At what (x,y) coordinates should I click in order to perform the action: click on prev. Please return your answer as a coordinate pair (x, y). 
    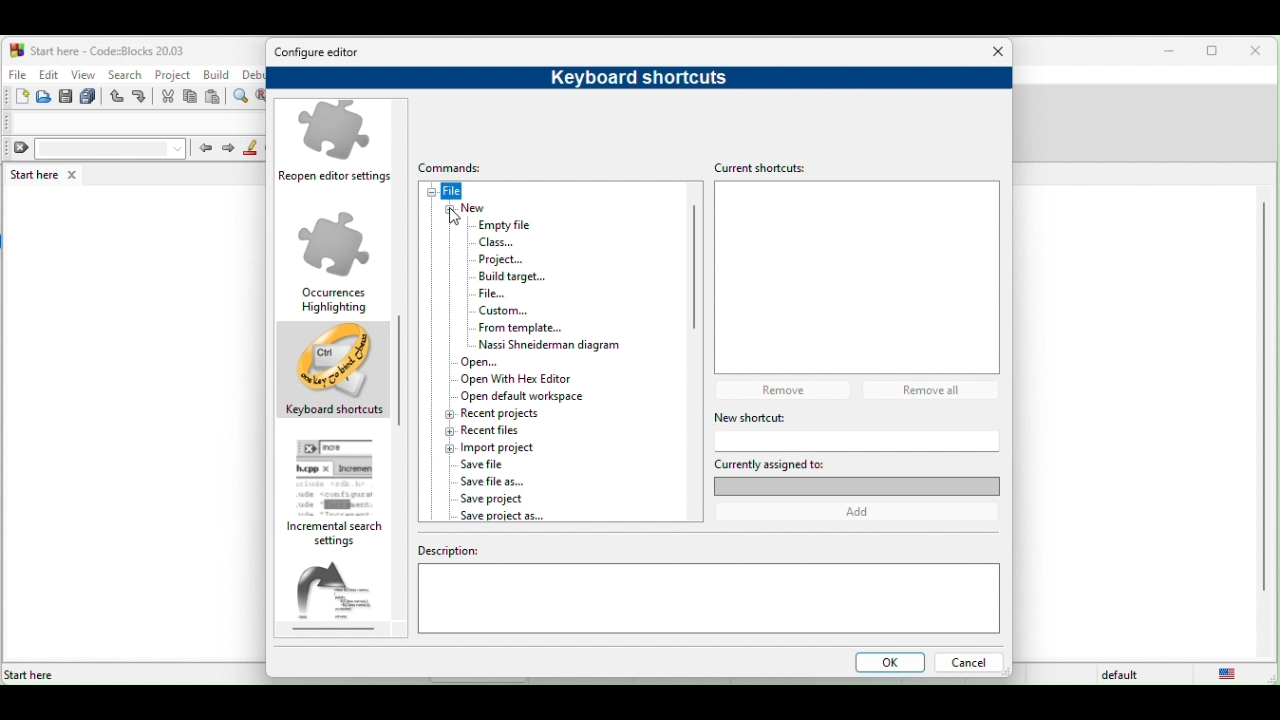
    Looking at the image, I should click on (204, 147).